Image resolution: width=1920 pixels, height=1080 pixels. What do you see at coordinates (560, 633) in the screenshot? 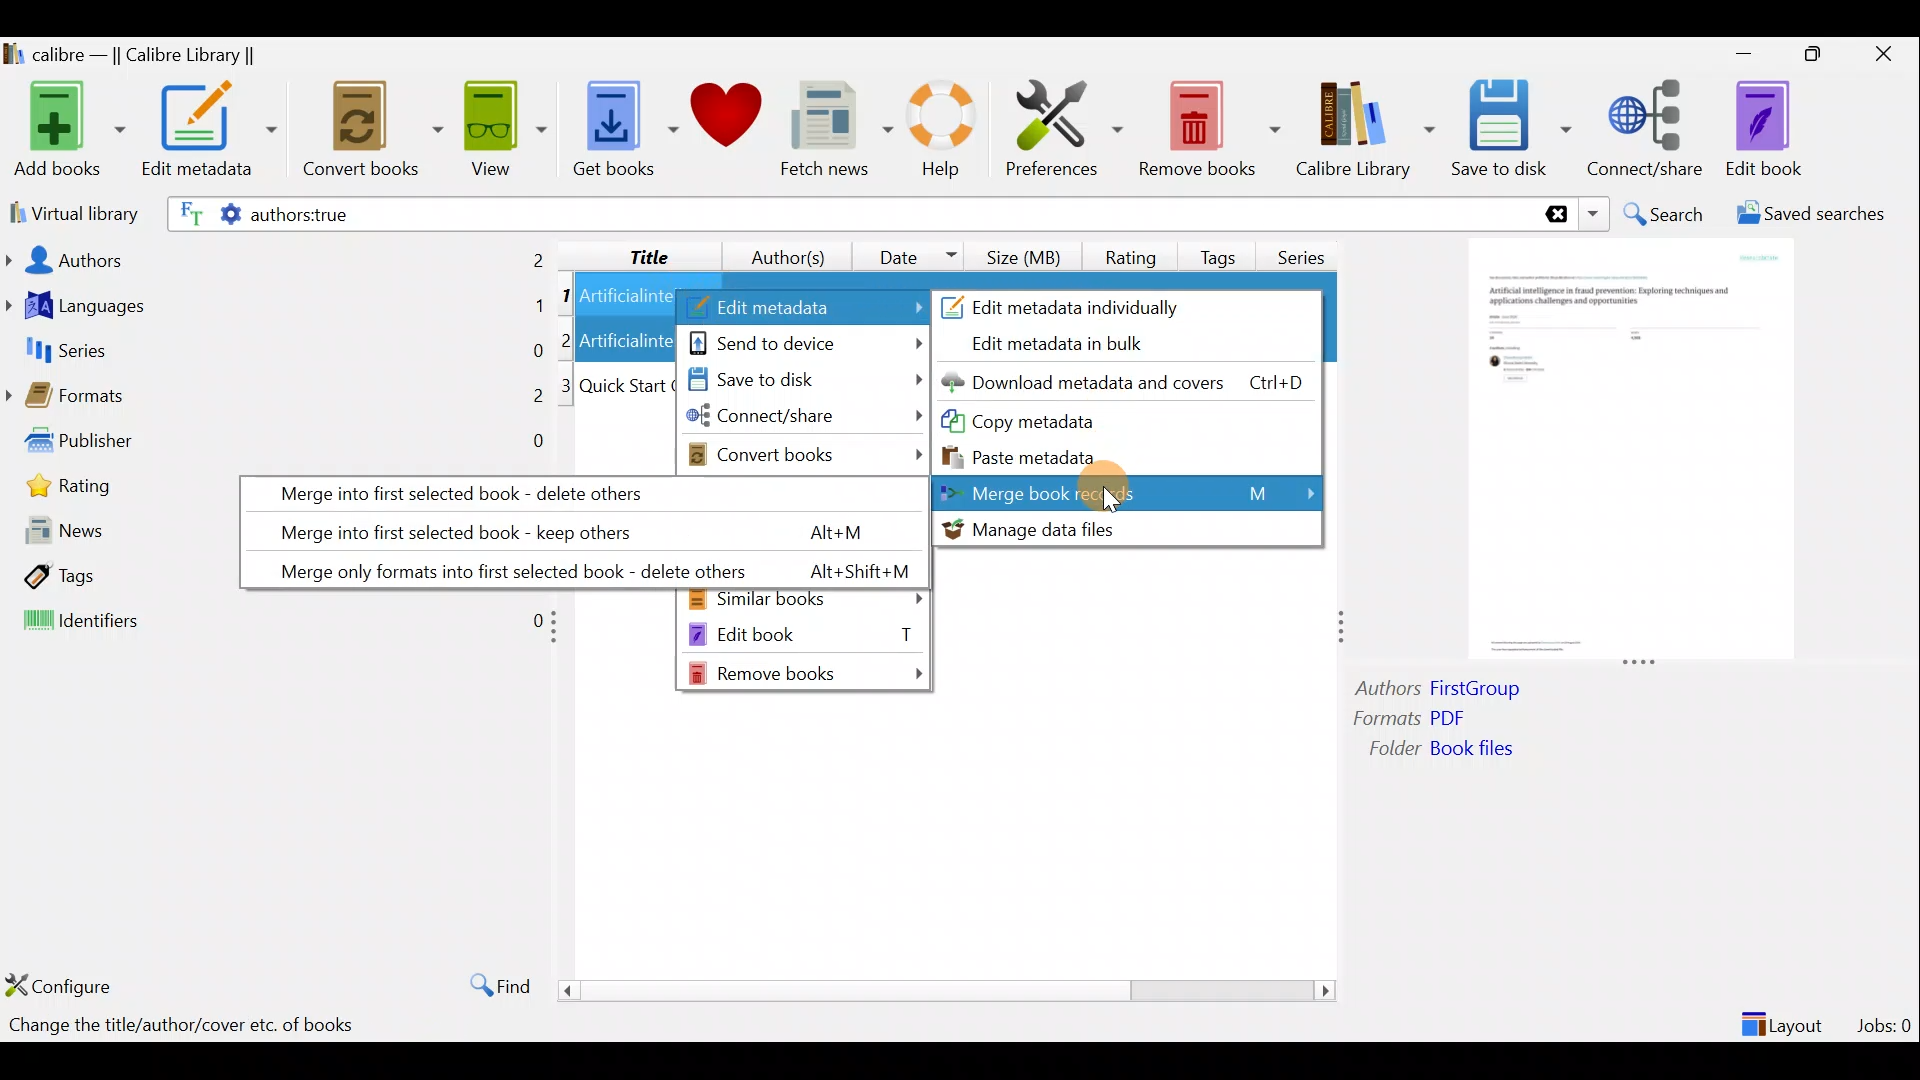
I see `Adjust column to the left` at bounding box center [560, 633].